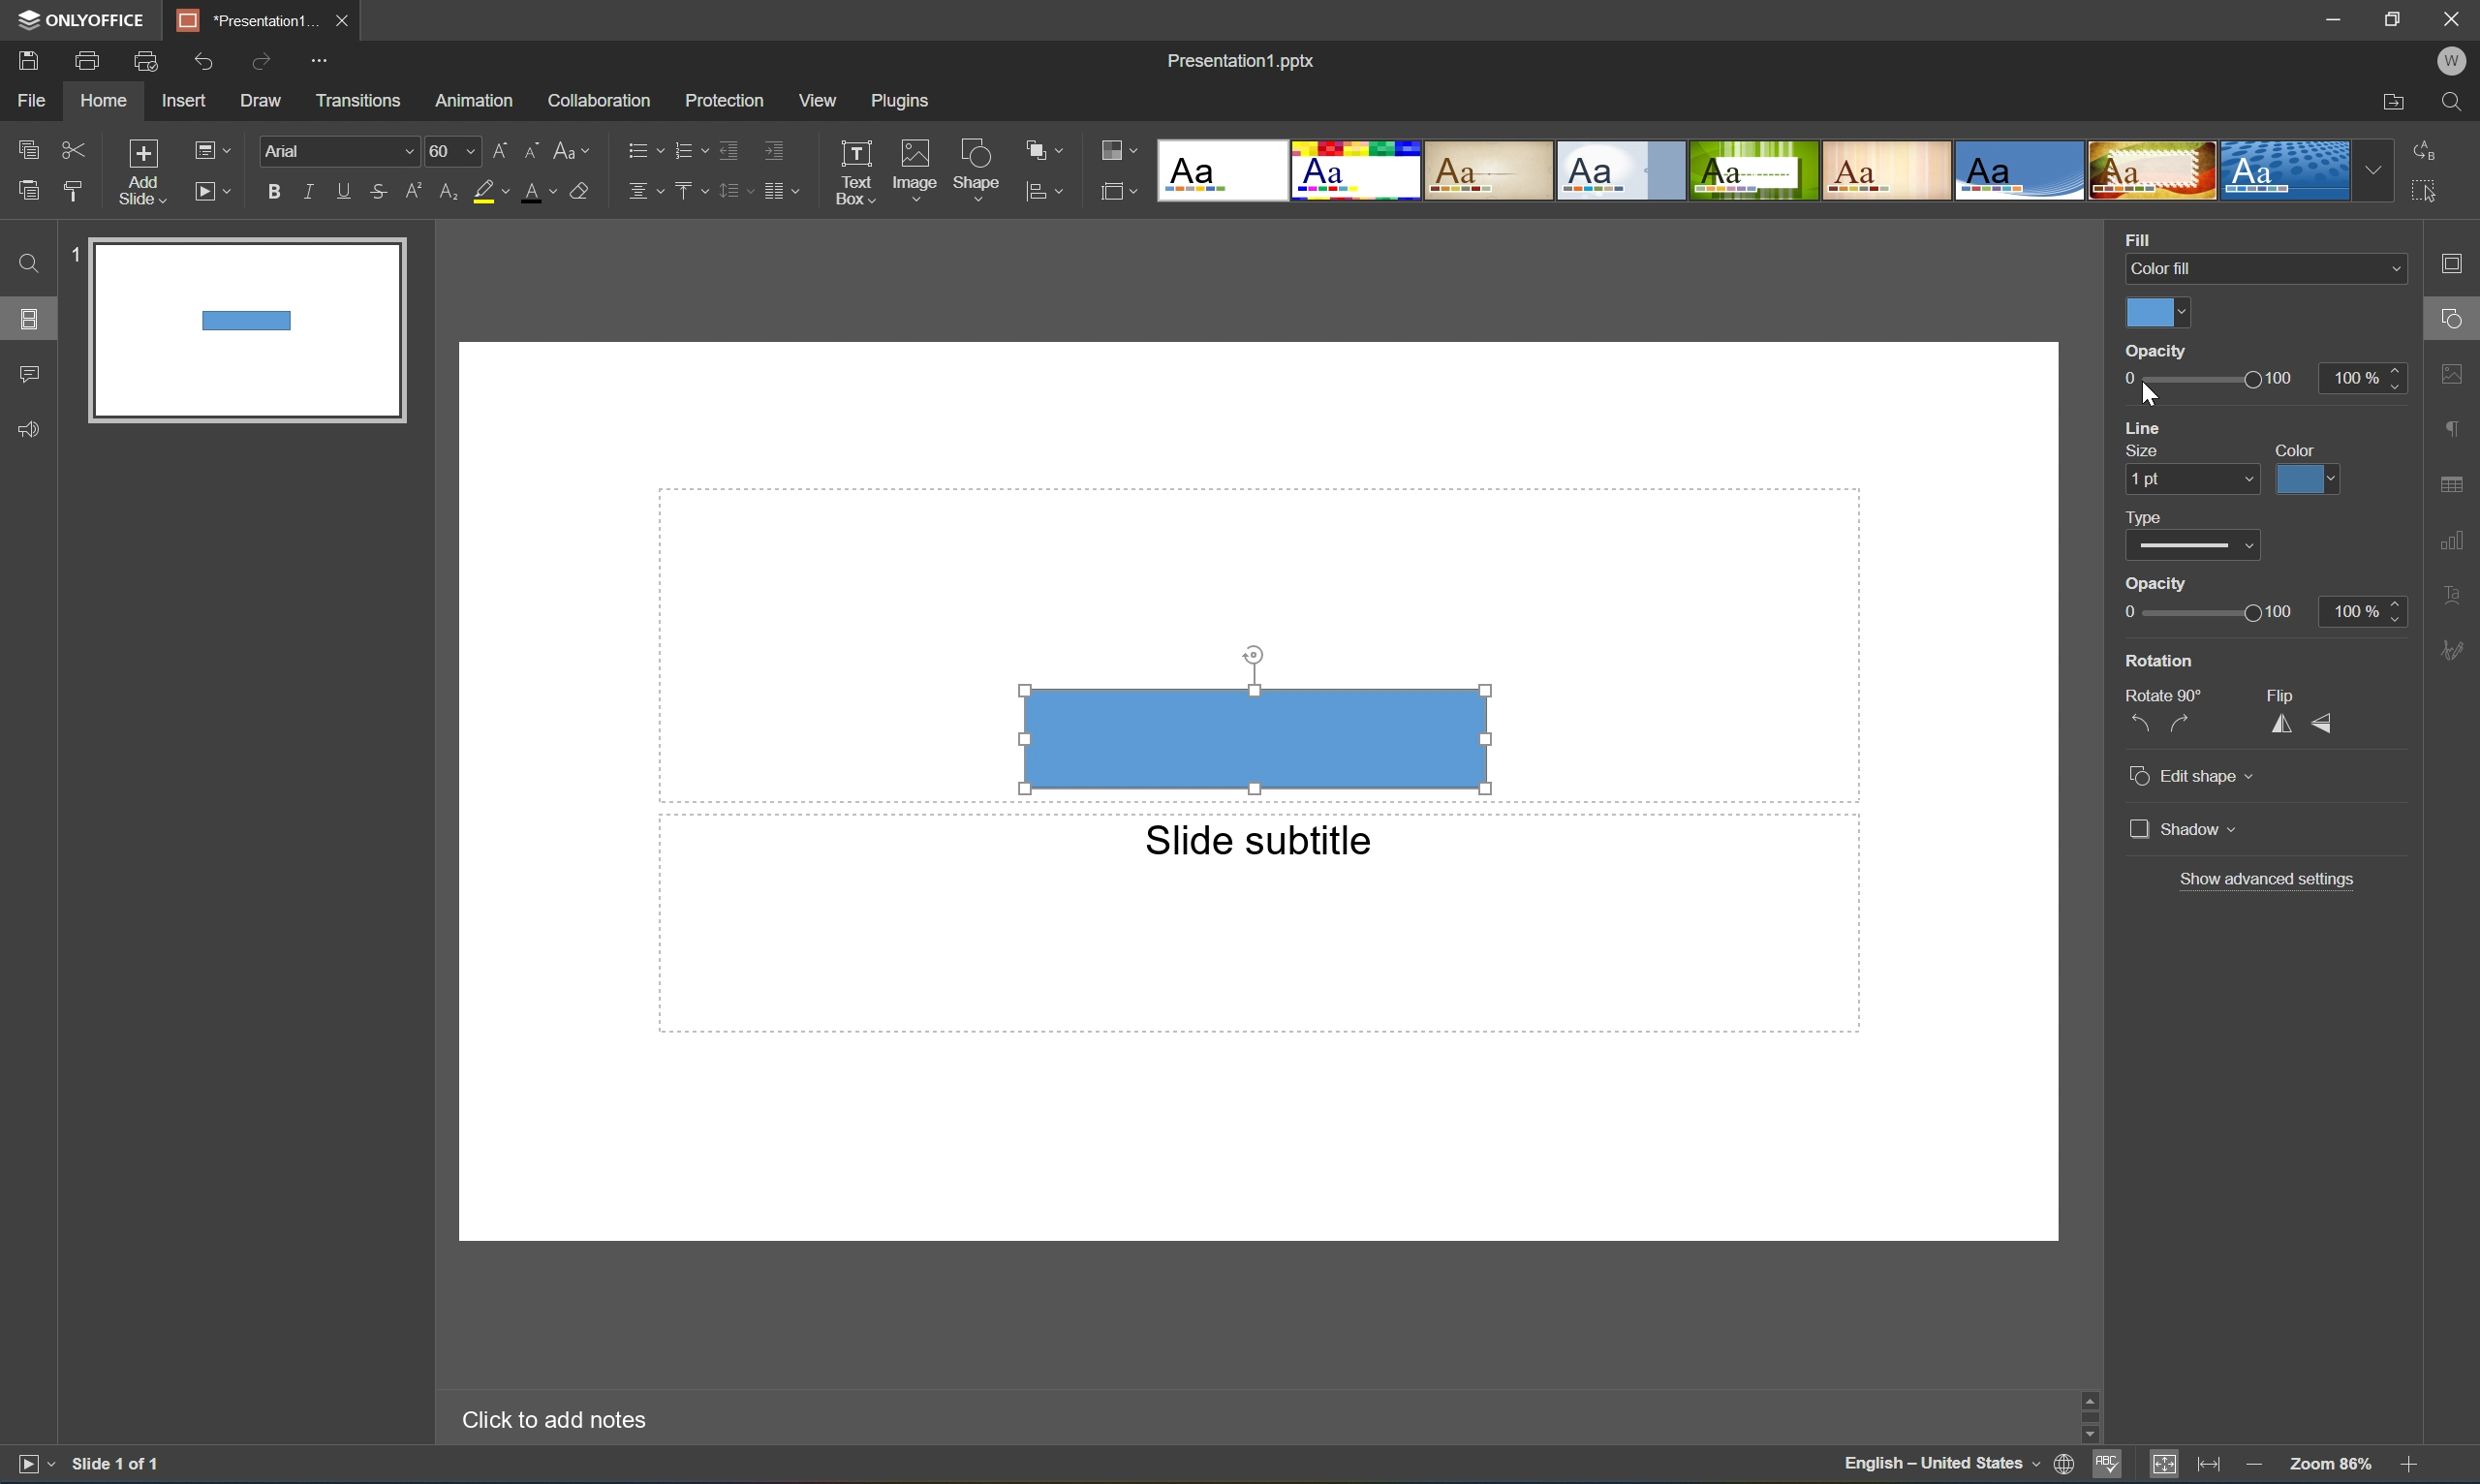 The image size is (2480, 1484). What do you see at coordinates (733, 192) in the screenshot?
I see `Line spacing` at bounding box center [733, 192].